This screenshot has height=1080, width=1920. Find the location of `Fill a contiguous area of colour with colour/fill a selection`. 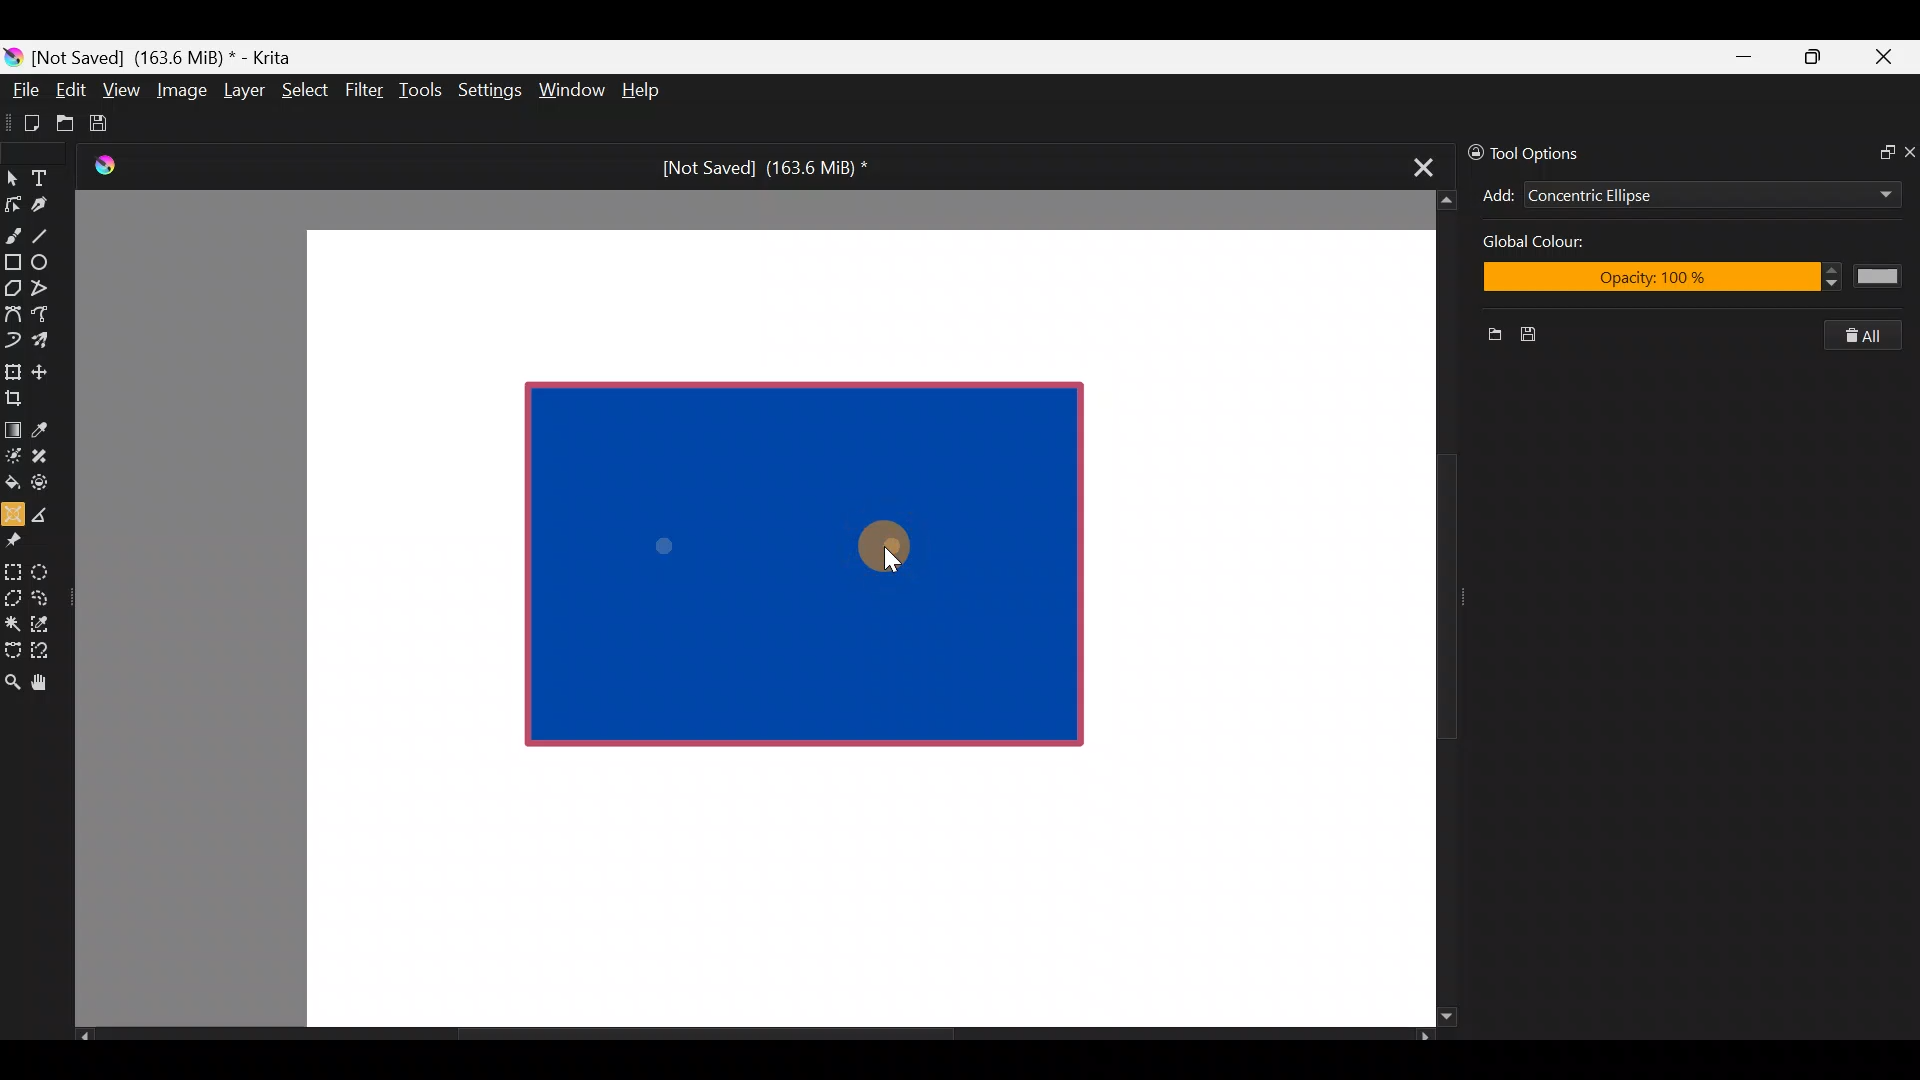

Fill a contiguous area of colour with colour/fill a selection is located at coordinates (12, 478).